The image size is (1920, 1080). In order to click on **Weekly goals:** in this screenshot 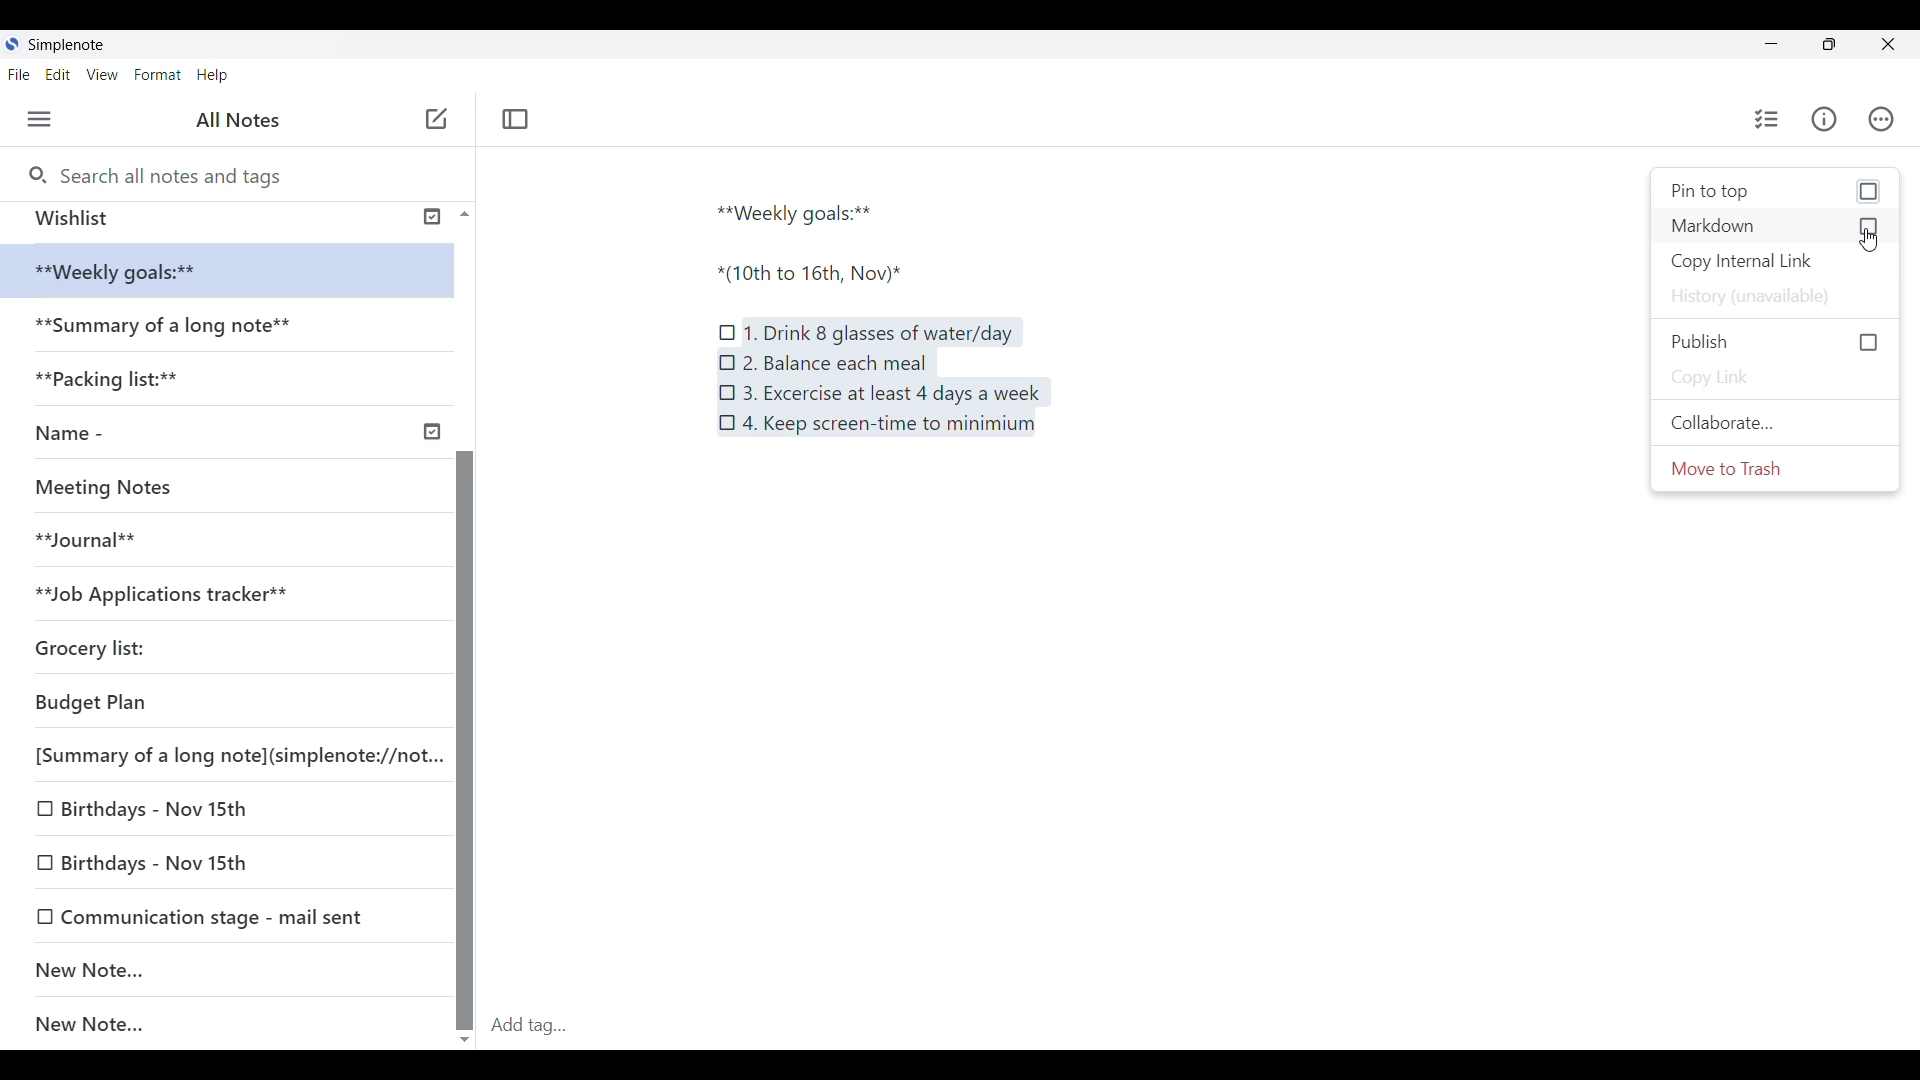, I will do `click(803, 210)`.